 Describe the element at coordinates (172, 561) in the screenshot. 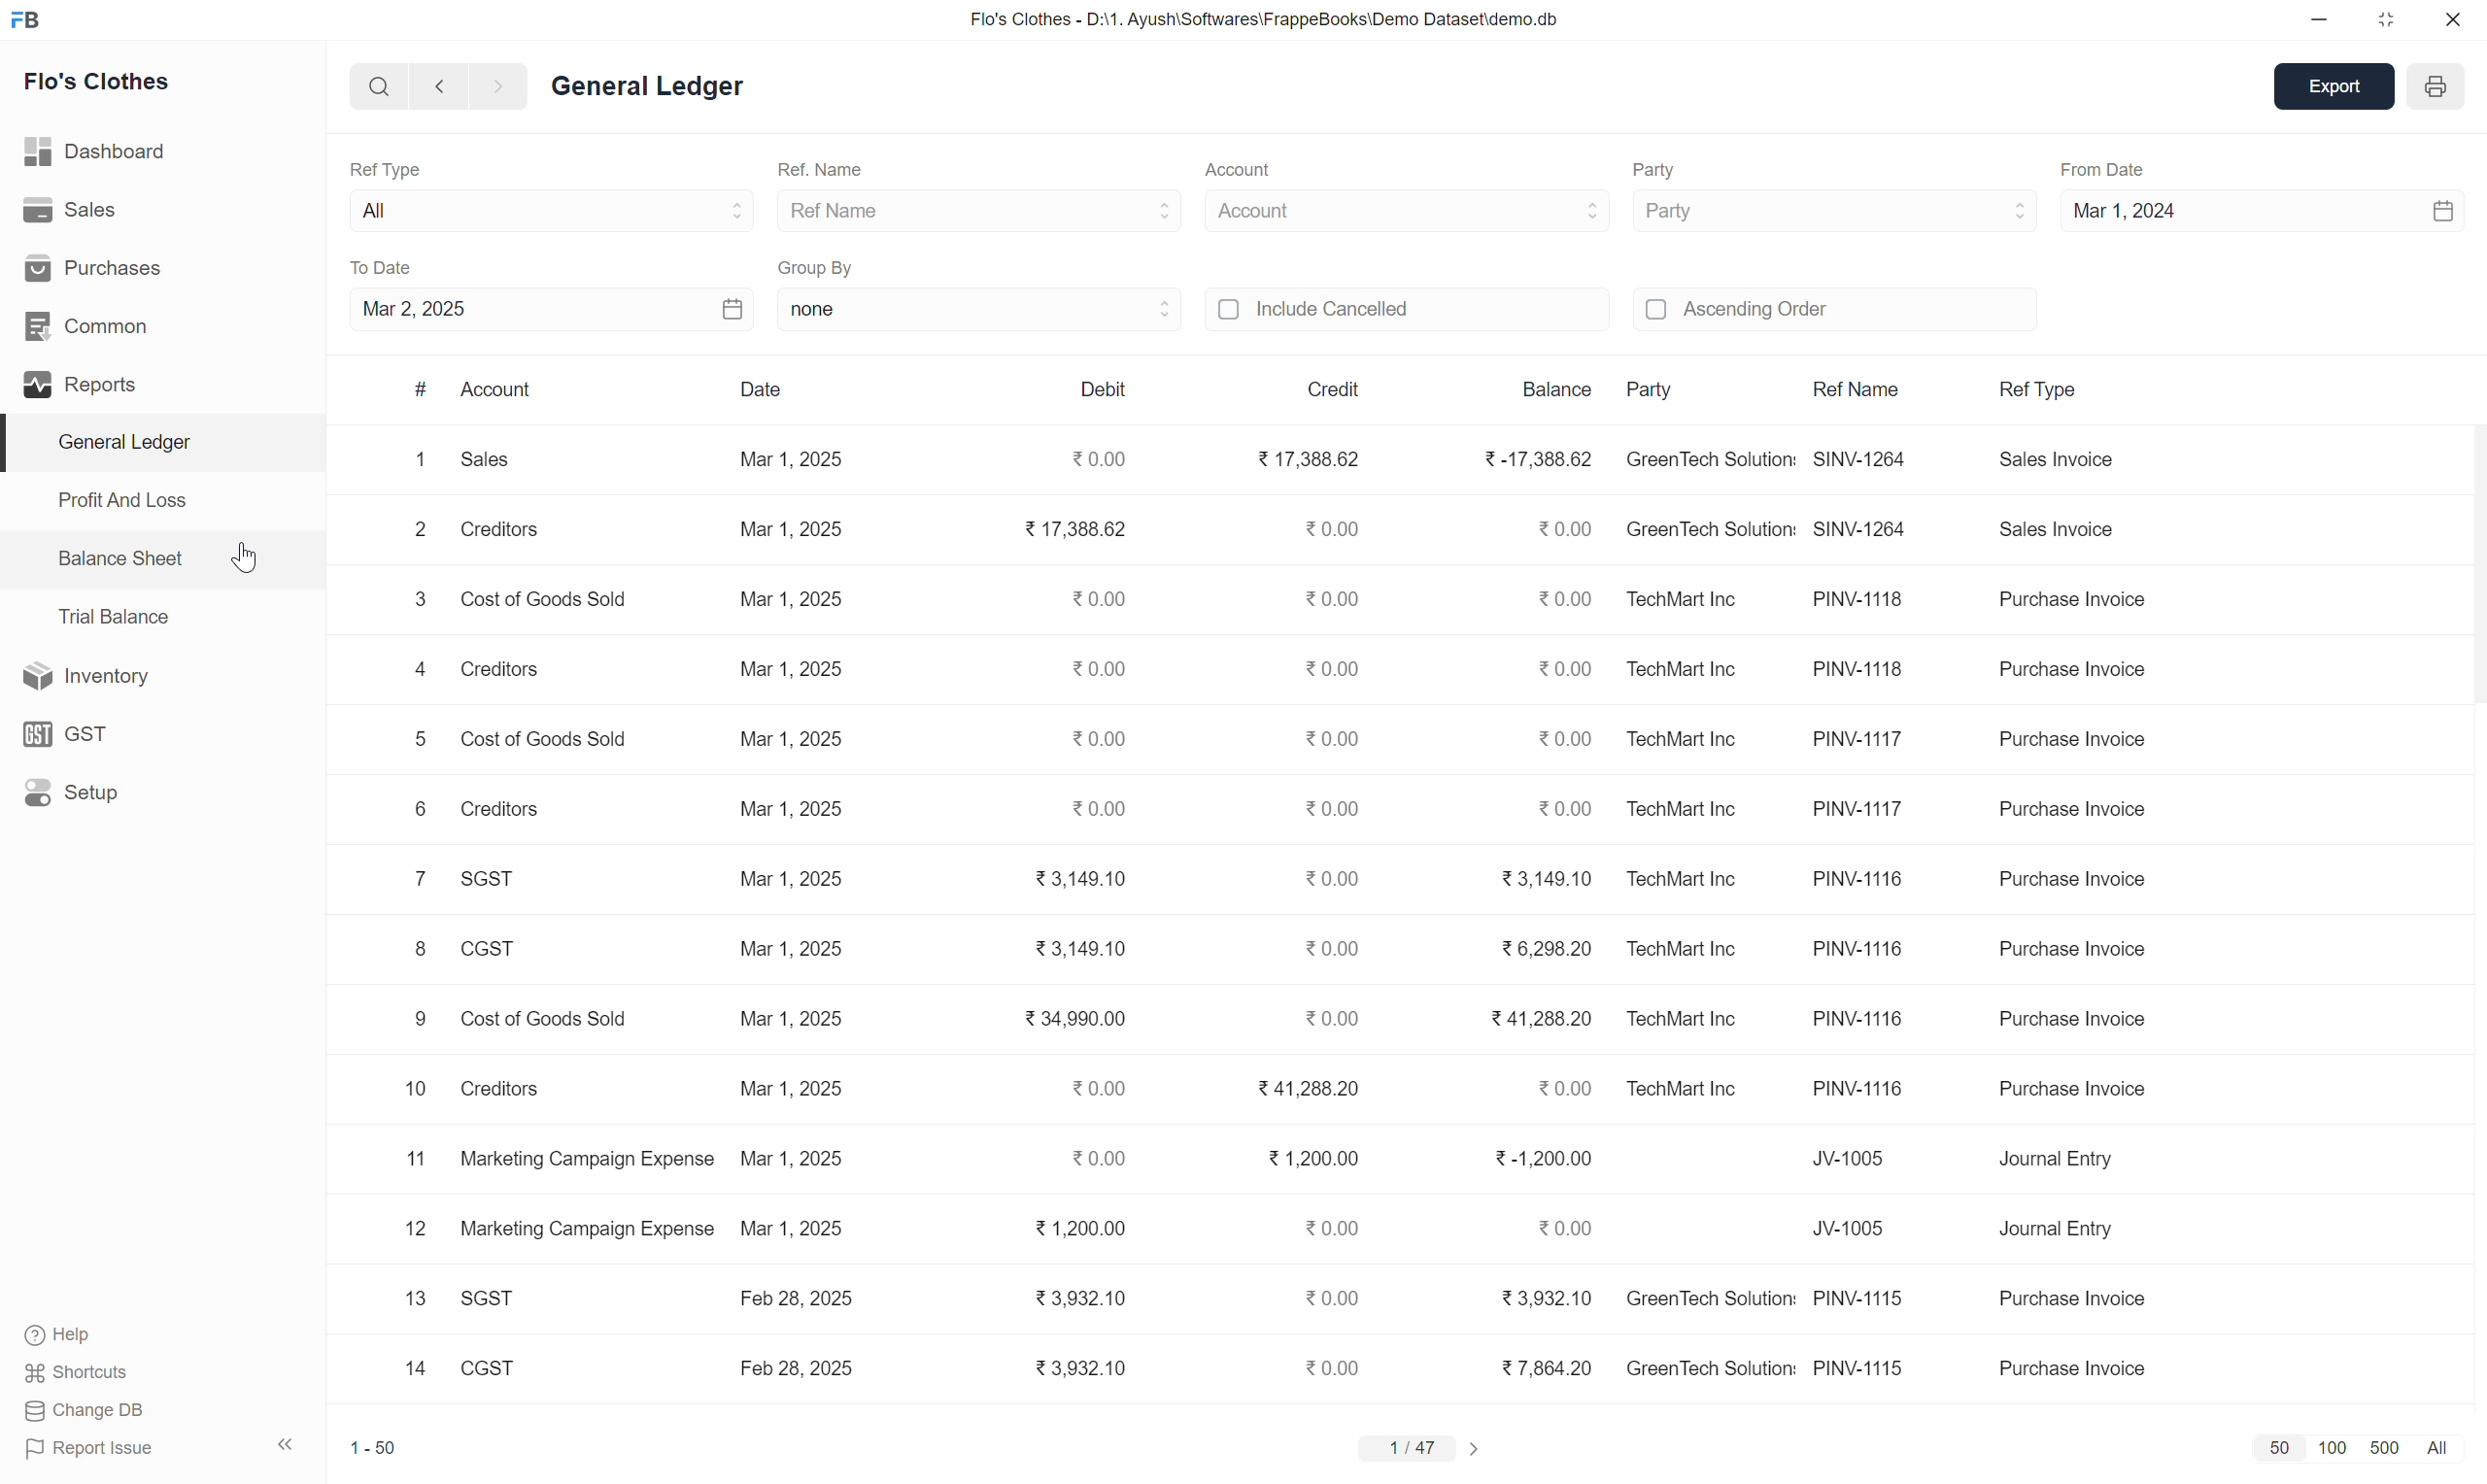

I see `Balance Sheet` at that location.